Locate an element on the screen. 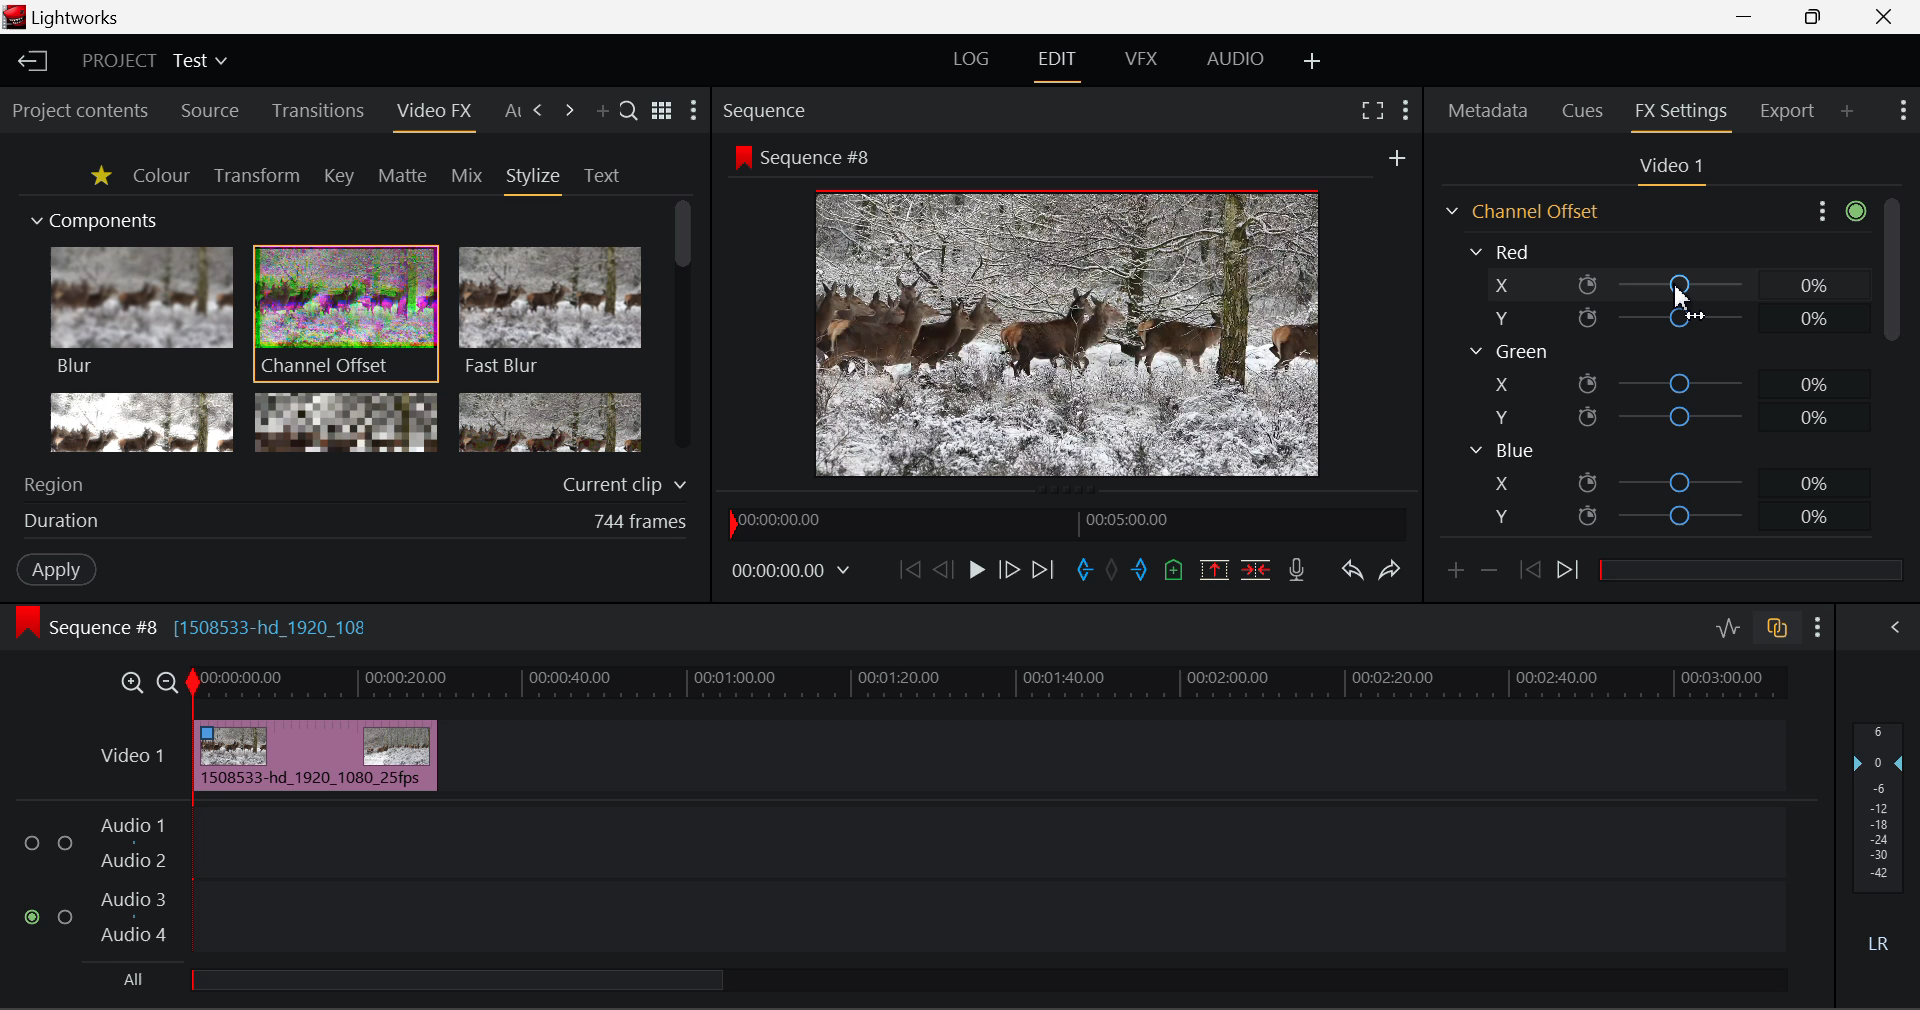  Export is located at coordinates (1788, 111).